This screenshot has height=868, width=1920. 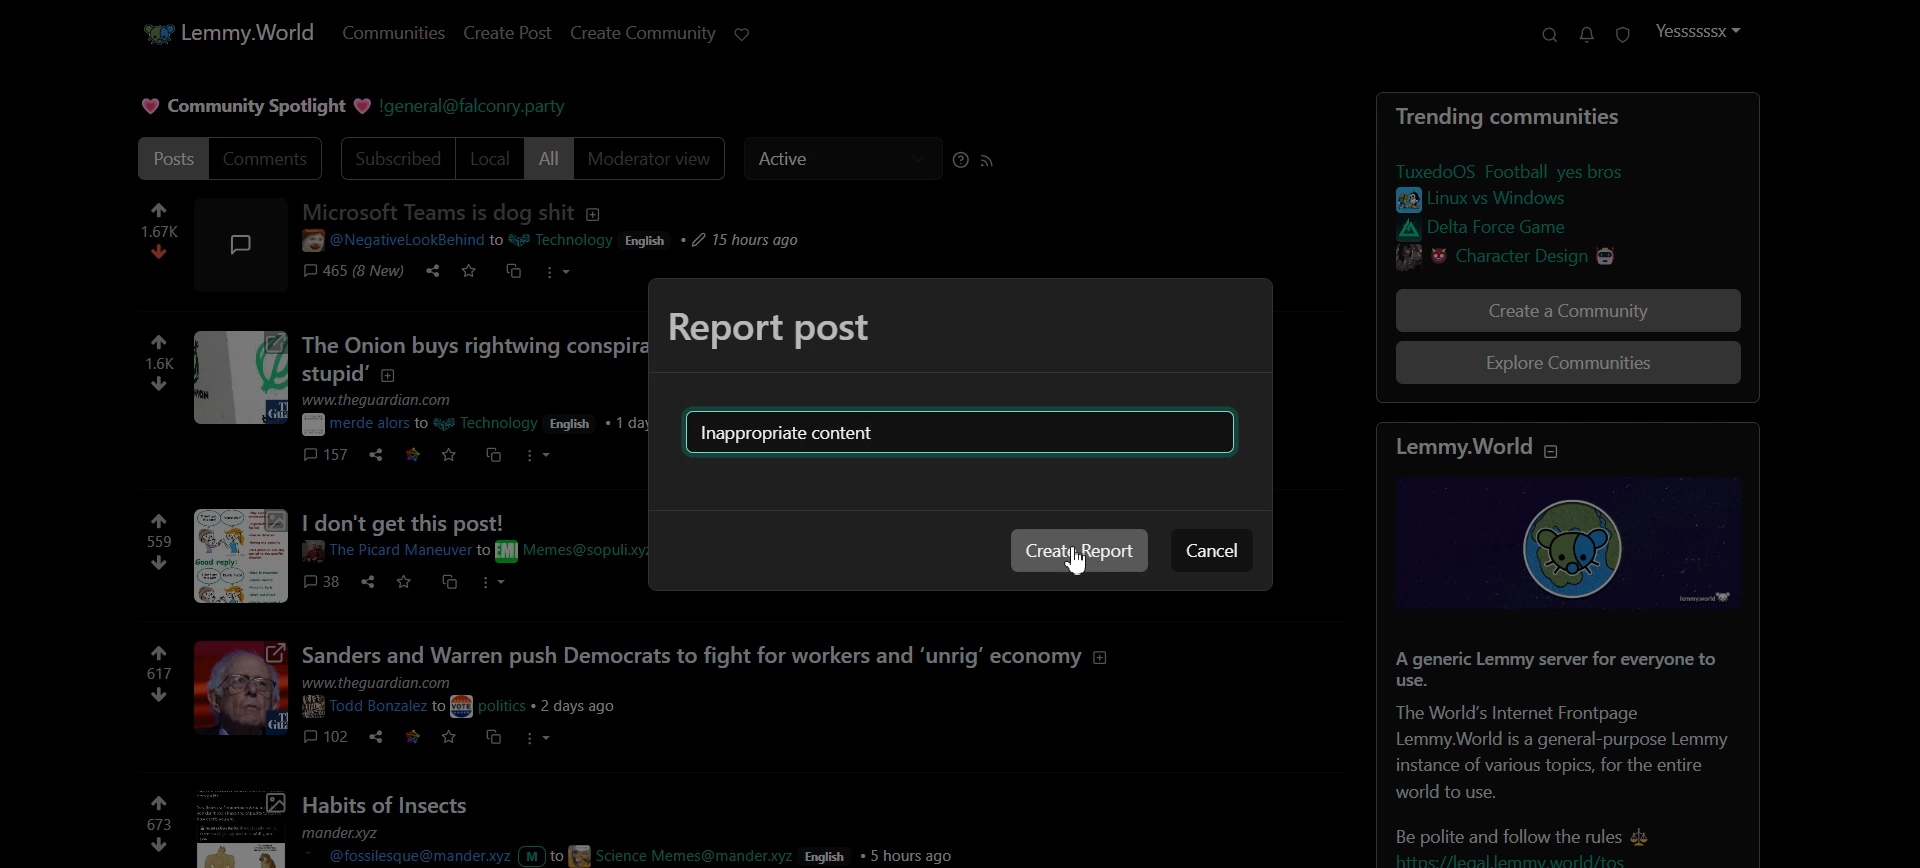 I want to click on comments, so click(x=328, y=455).